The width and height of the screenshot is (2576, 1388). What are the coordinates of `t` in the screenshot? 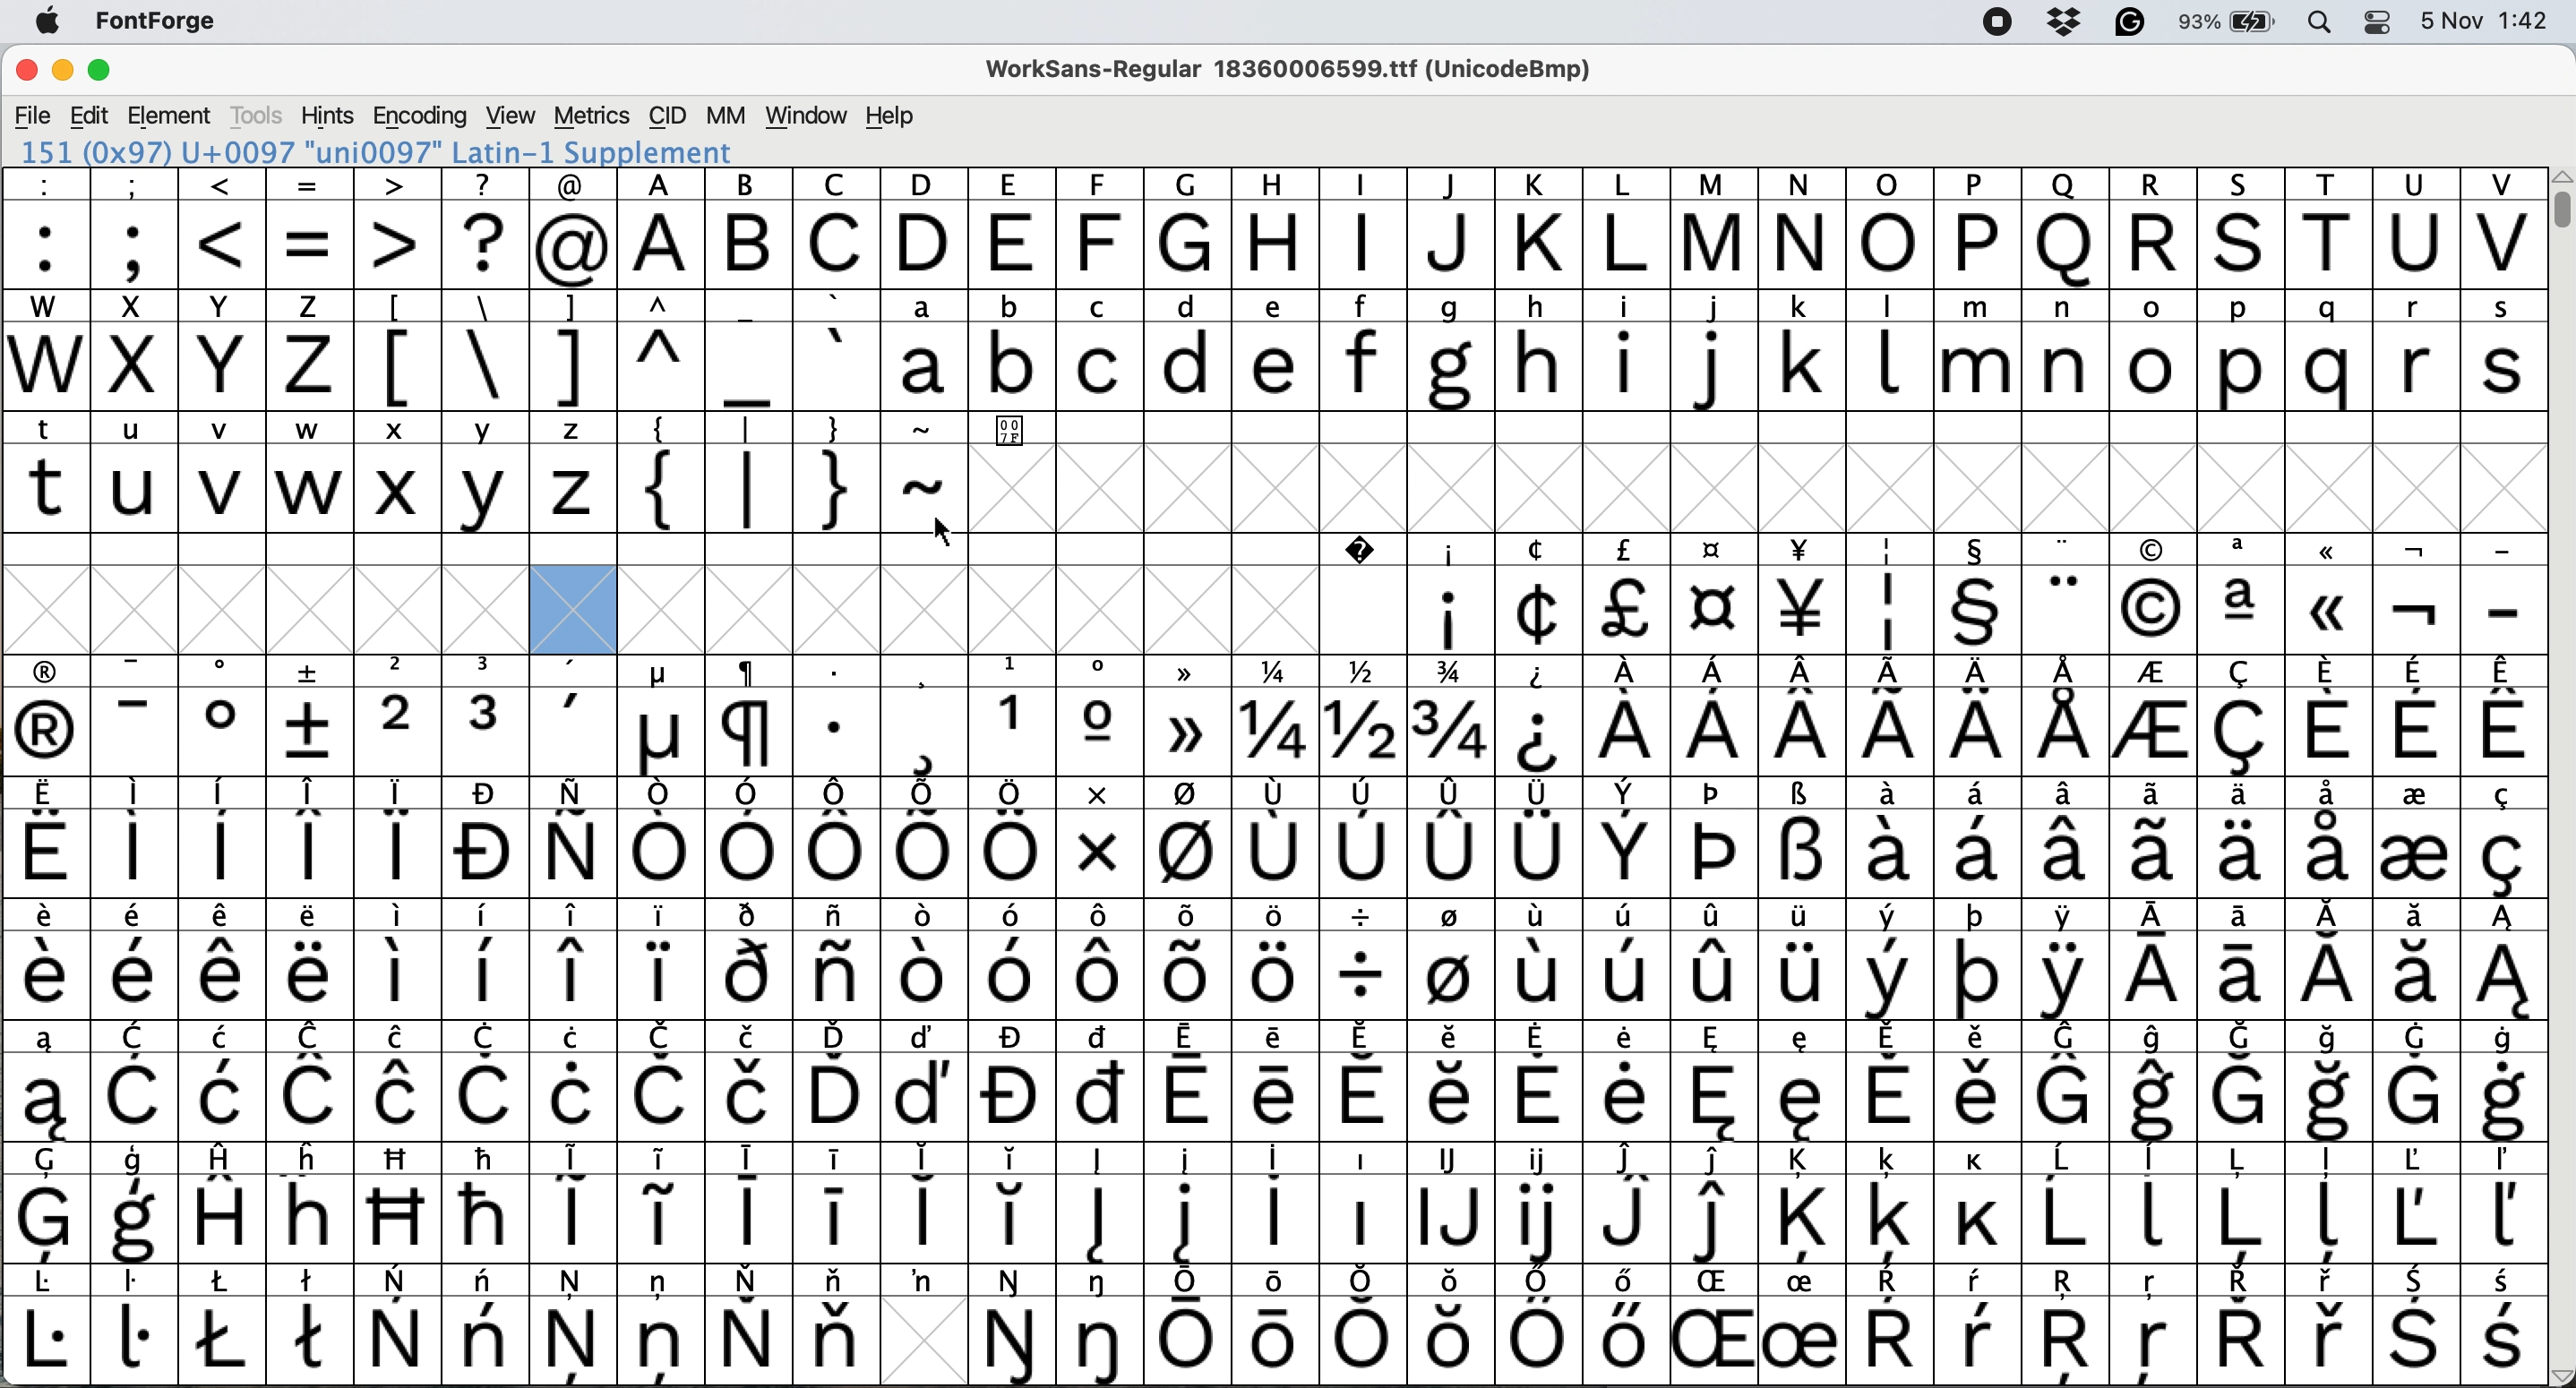 It's located at (46, 470).